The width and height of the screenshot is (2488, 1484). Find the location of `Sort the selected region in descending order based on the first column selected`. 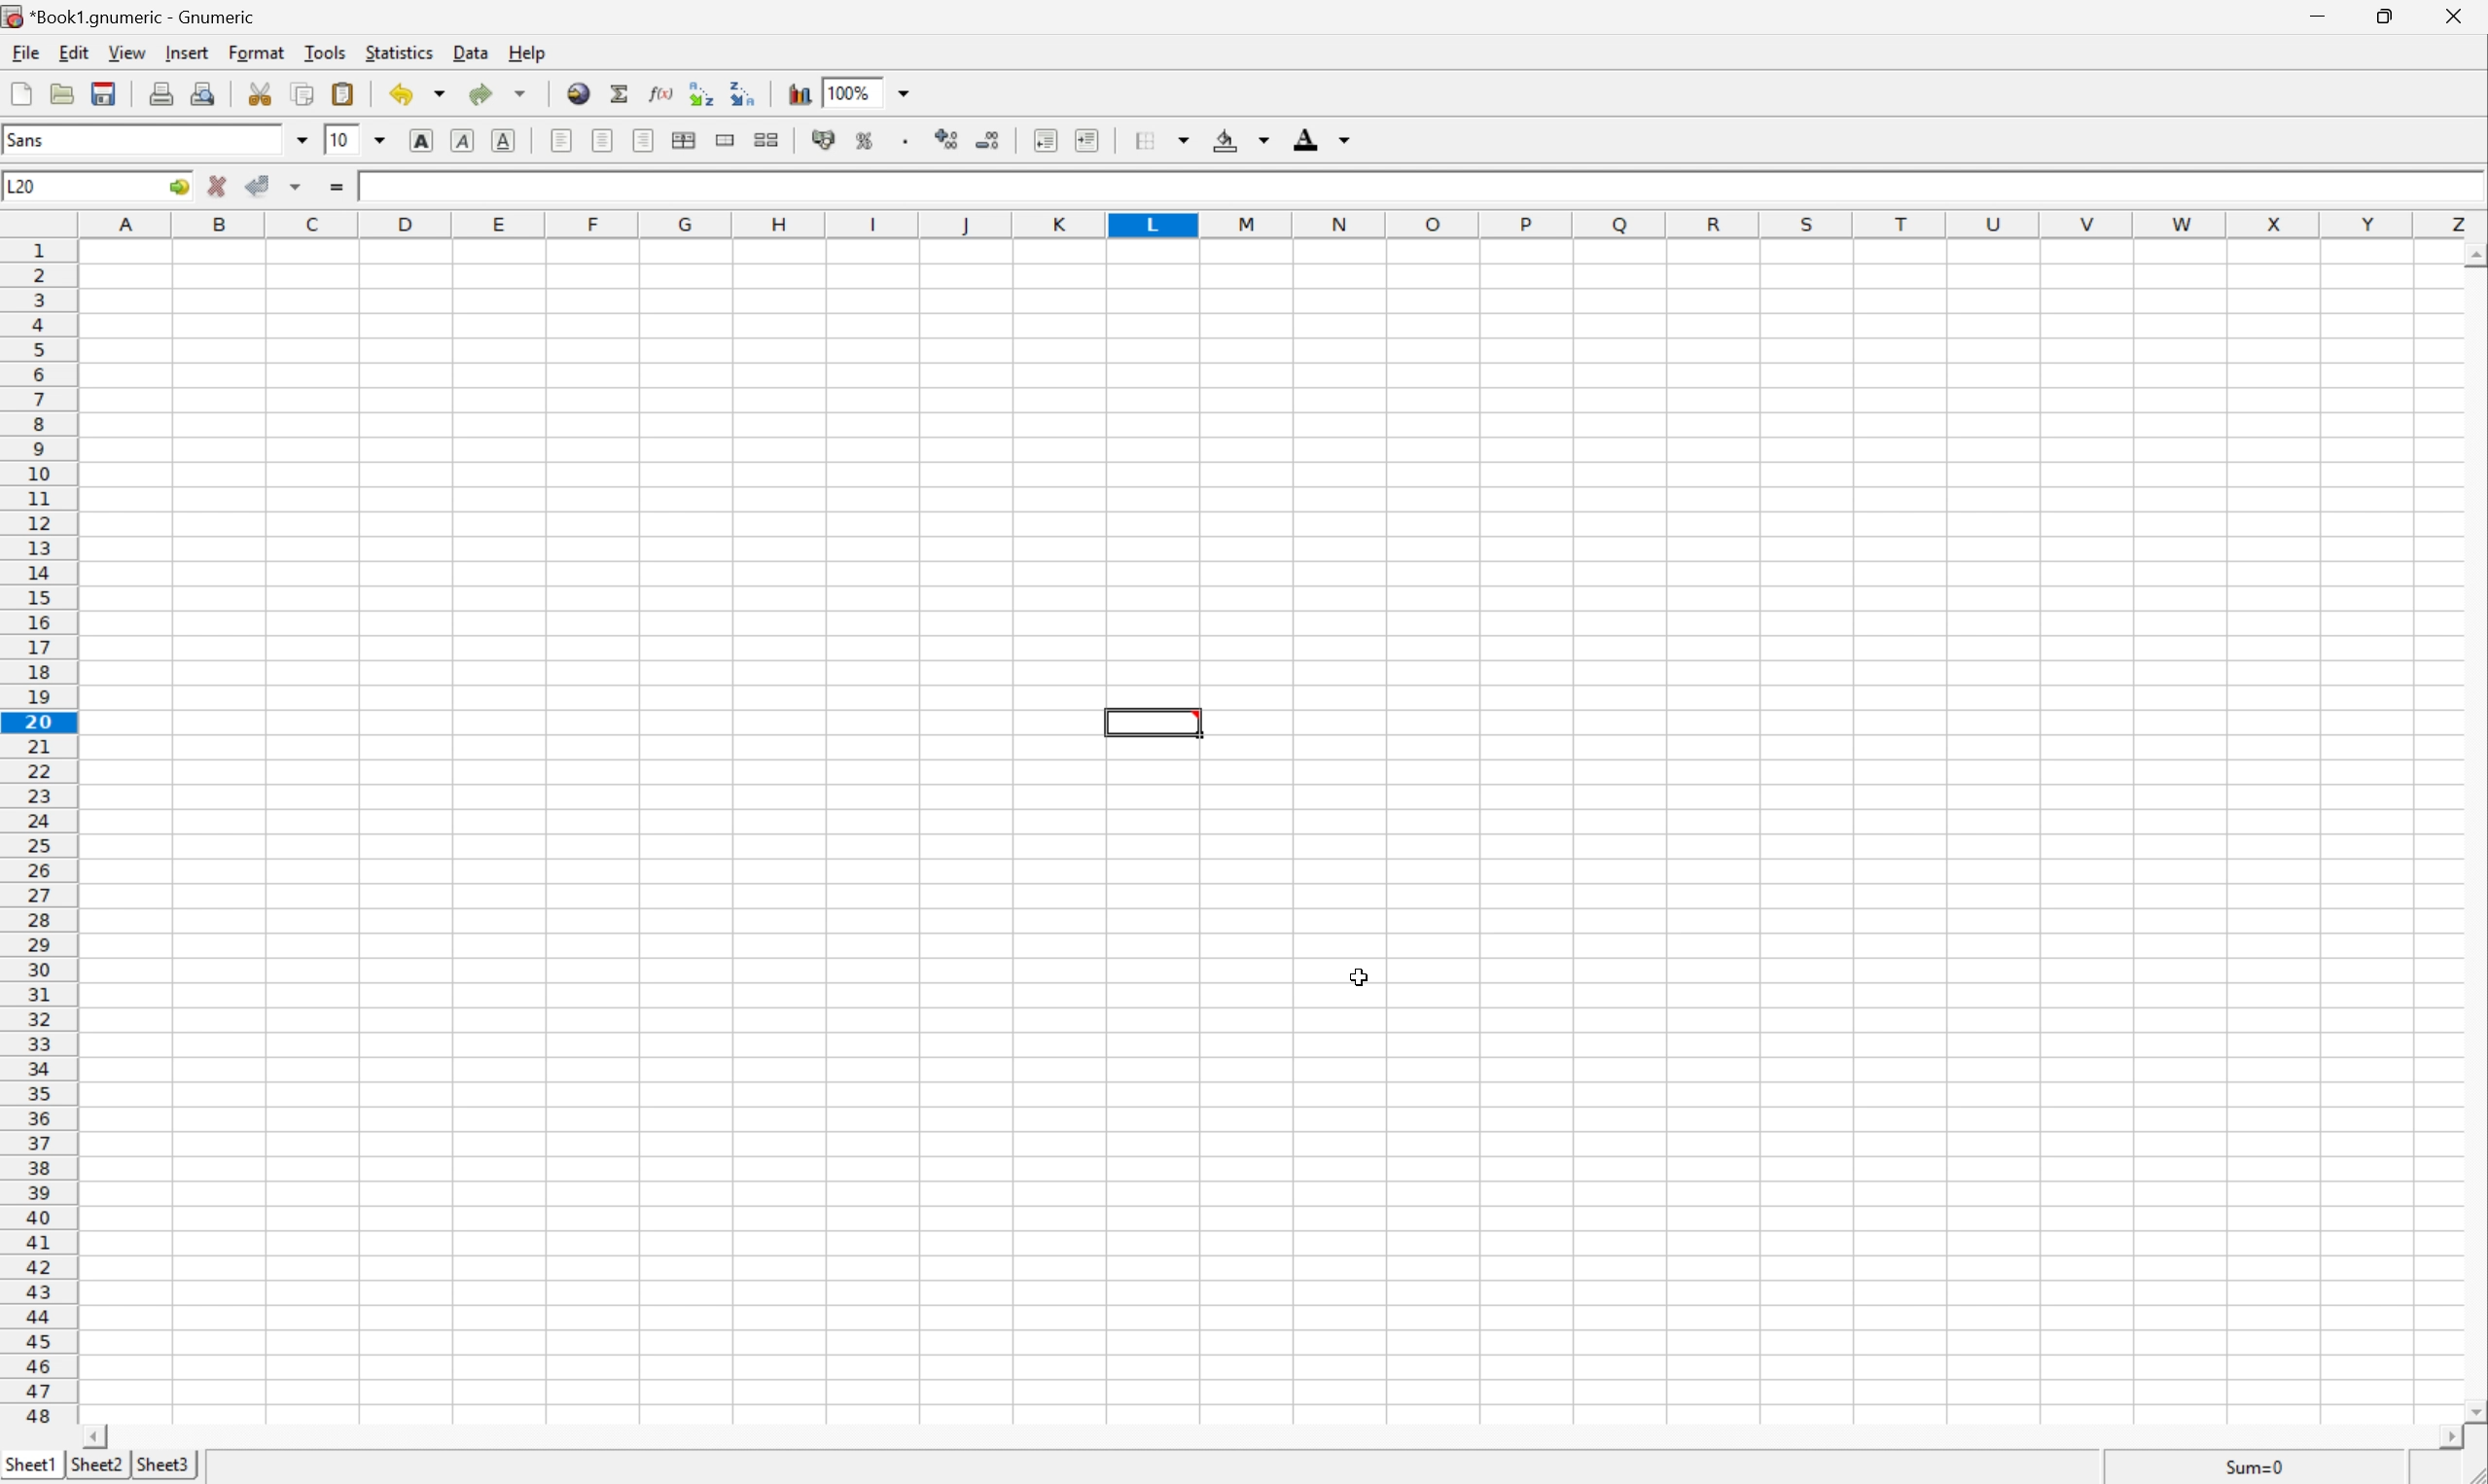

Sort the selected region in descending order based on the first column selected is located at coordinates (742, 91).